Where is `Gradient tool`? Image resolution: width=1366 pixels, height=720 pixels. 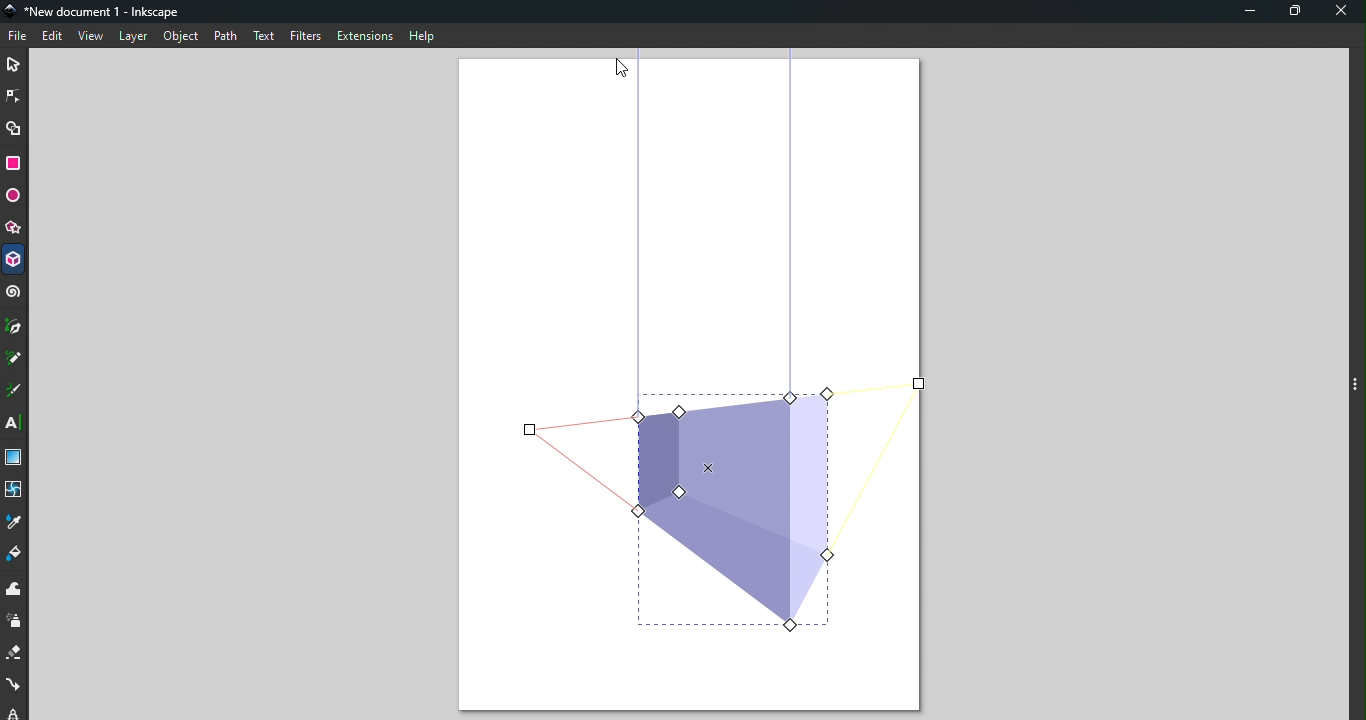 Gradient tool is located at coordinates (15, 455).